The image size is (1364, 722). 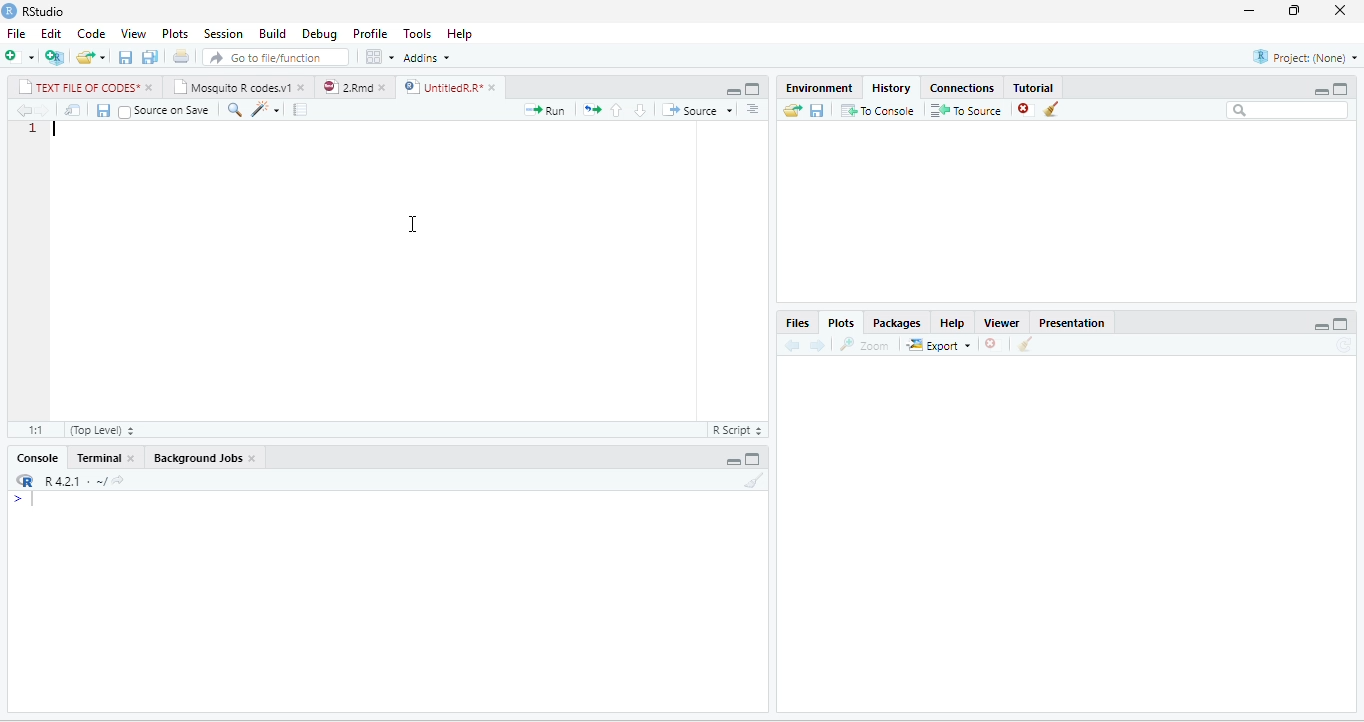 What do you see at coordinates (385, 87) in the screenshot?
I see `close` at bounding box center [385, 87].